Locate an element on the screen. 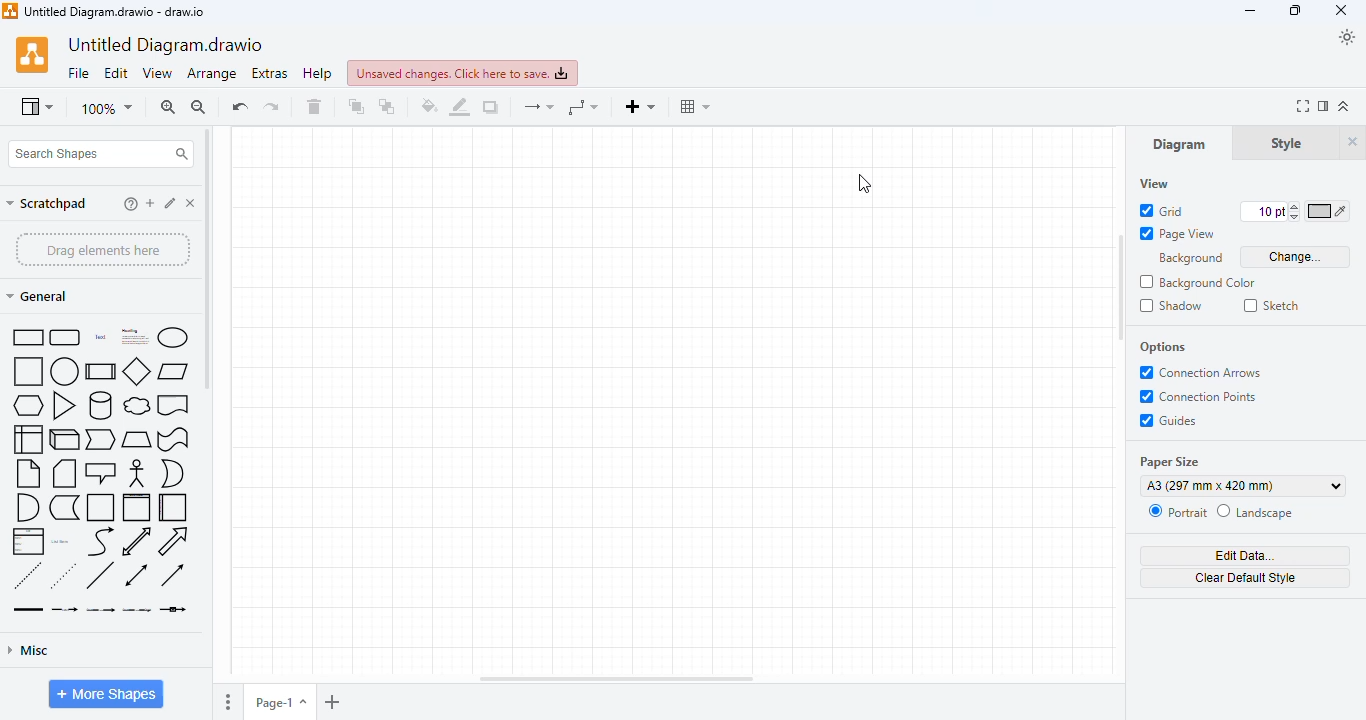 This screenshot has width=1366, height=720. options is located at coordinates (1163, 348).